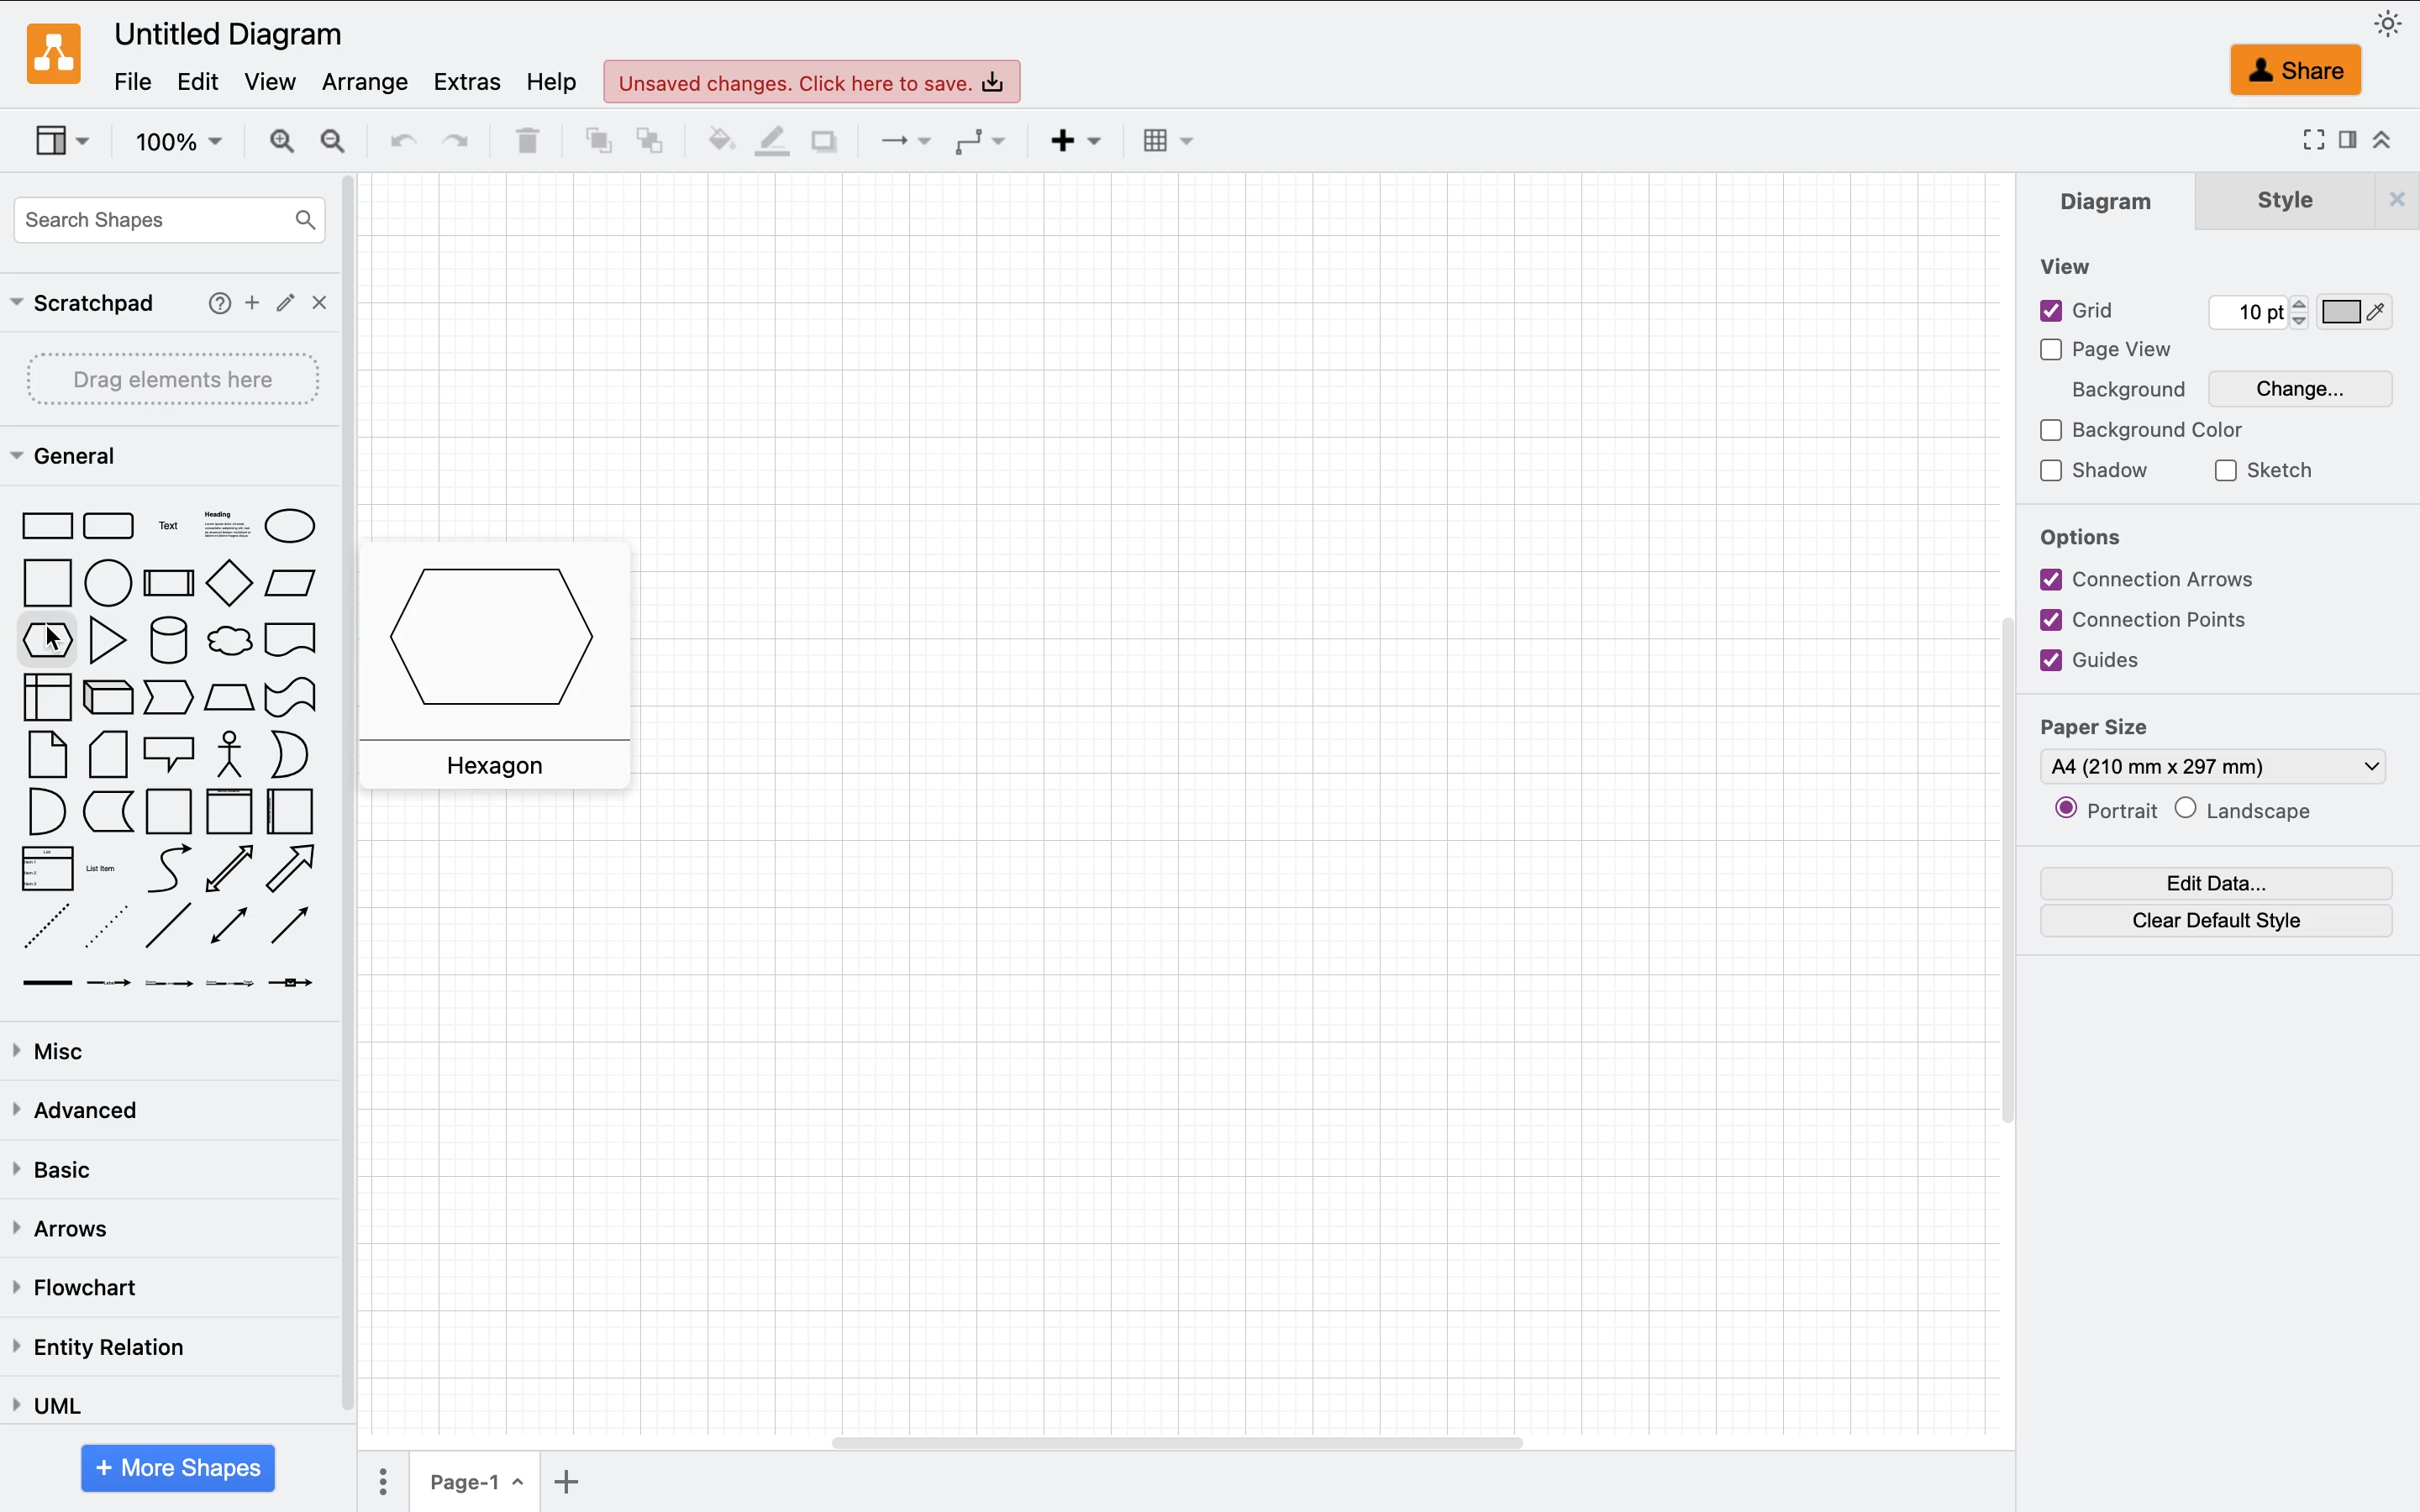 The height and width of the screenshot is (1512, 2420). I want to click on circle, so click(108, 582).